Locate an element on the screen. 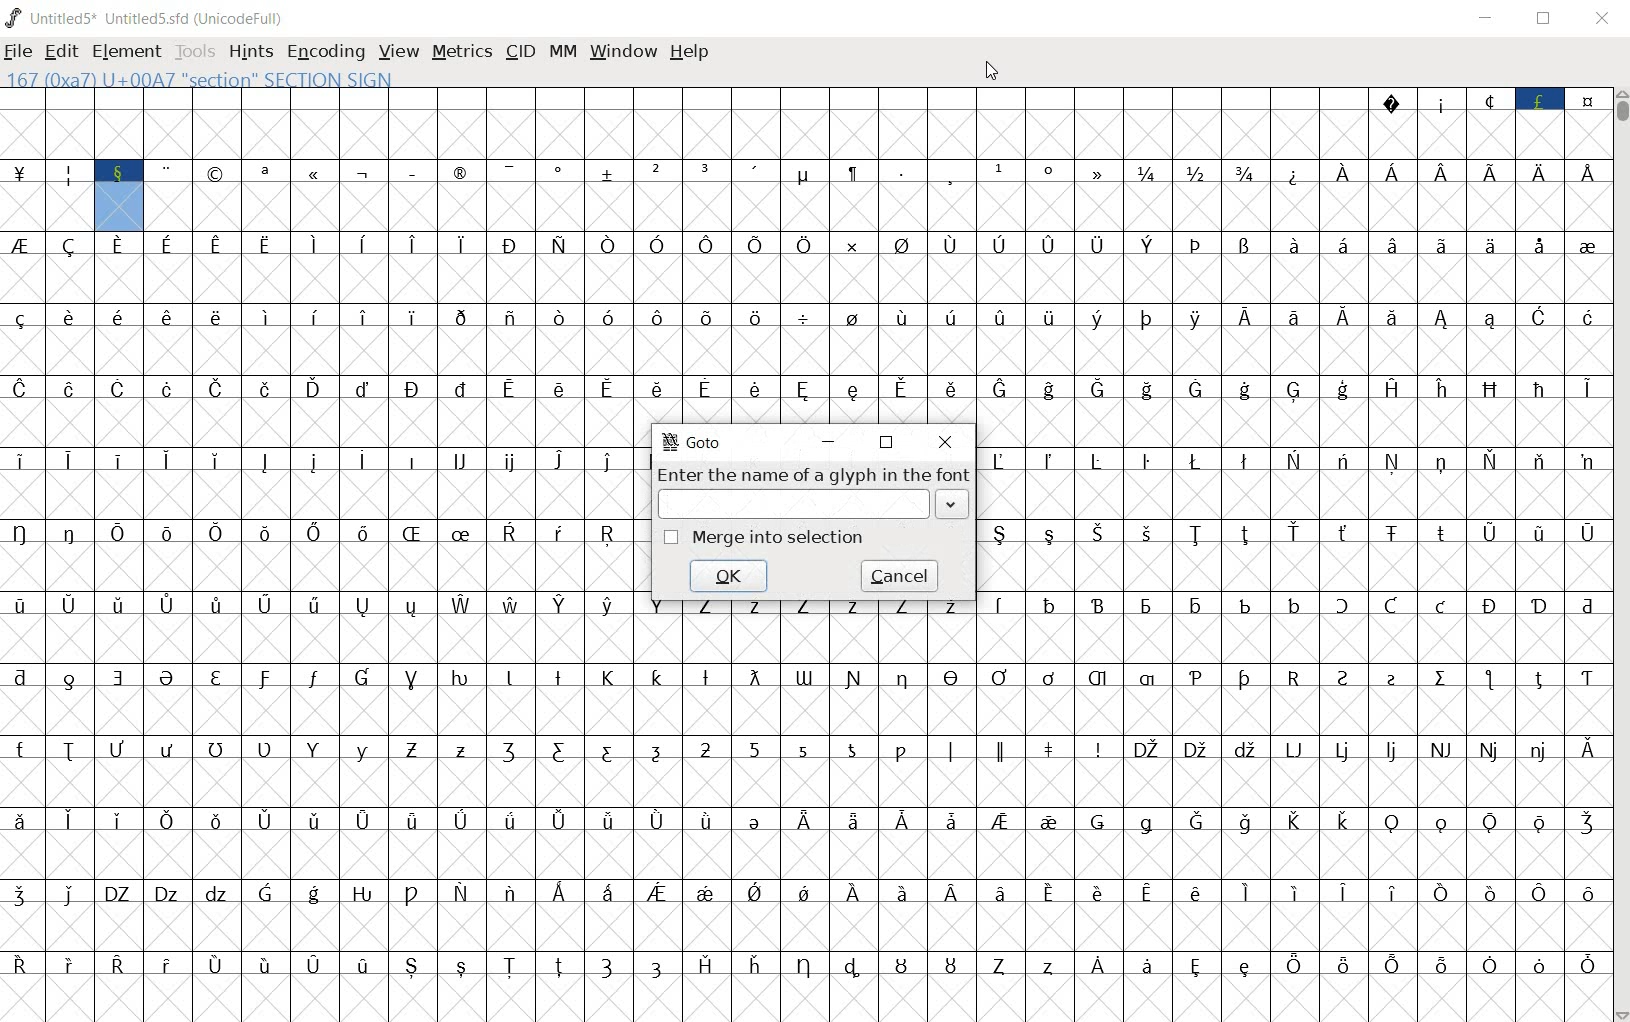  currency is located at coordinates (21, 196).